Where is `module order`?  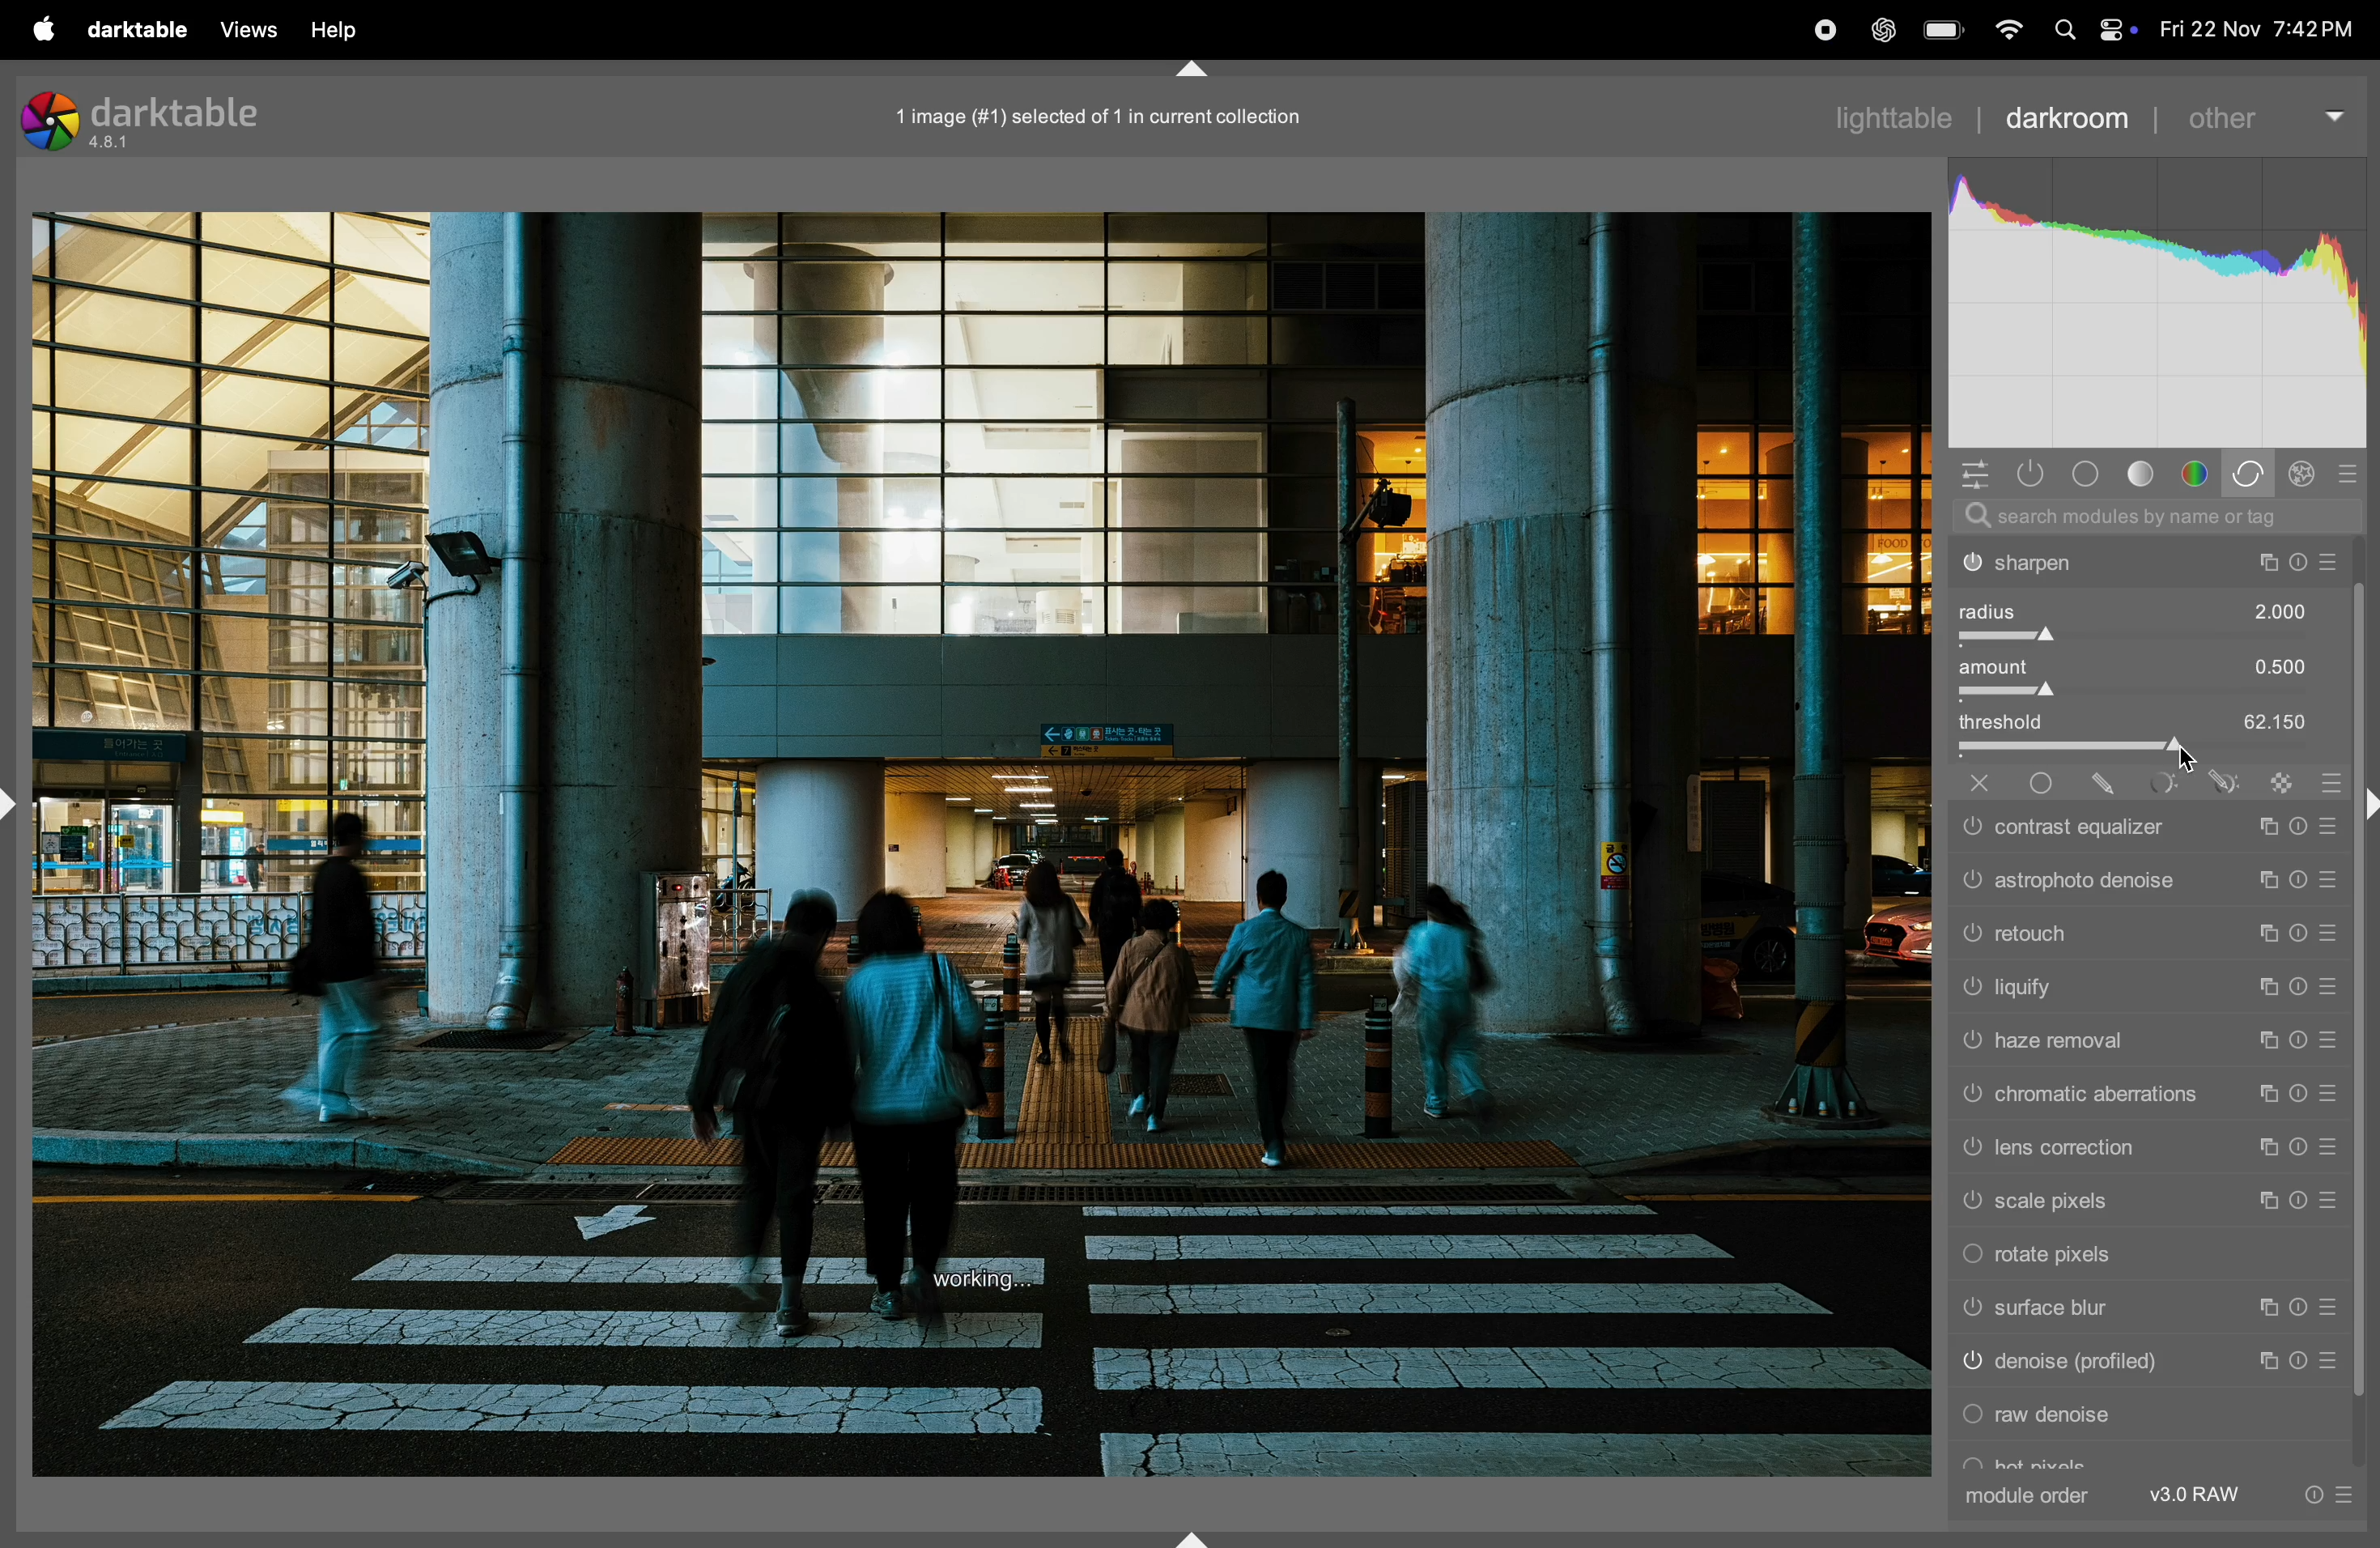
module order is located at coordinates (2032, 1495).